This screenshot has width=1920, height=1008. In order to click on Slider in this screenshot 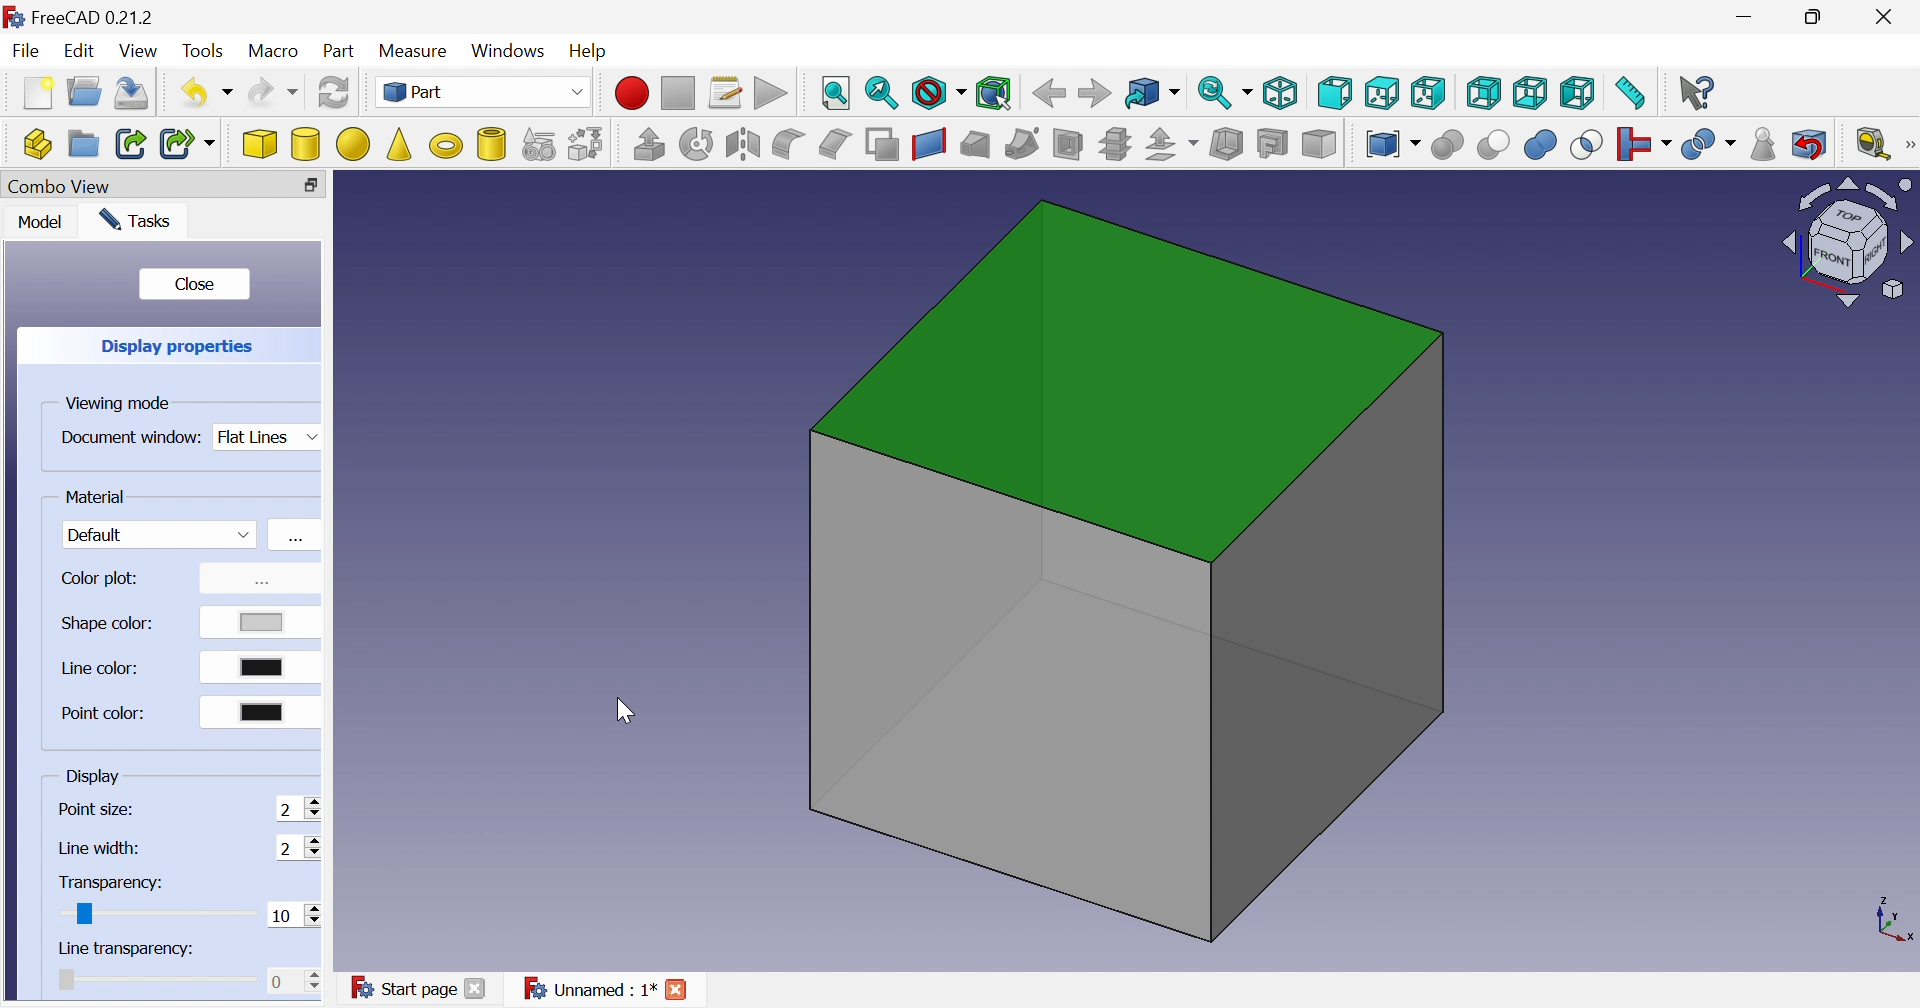, I will do `click(77, 915)`.